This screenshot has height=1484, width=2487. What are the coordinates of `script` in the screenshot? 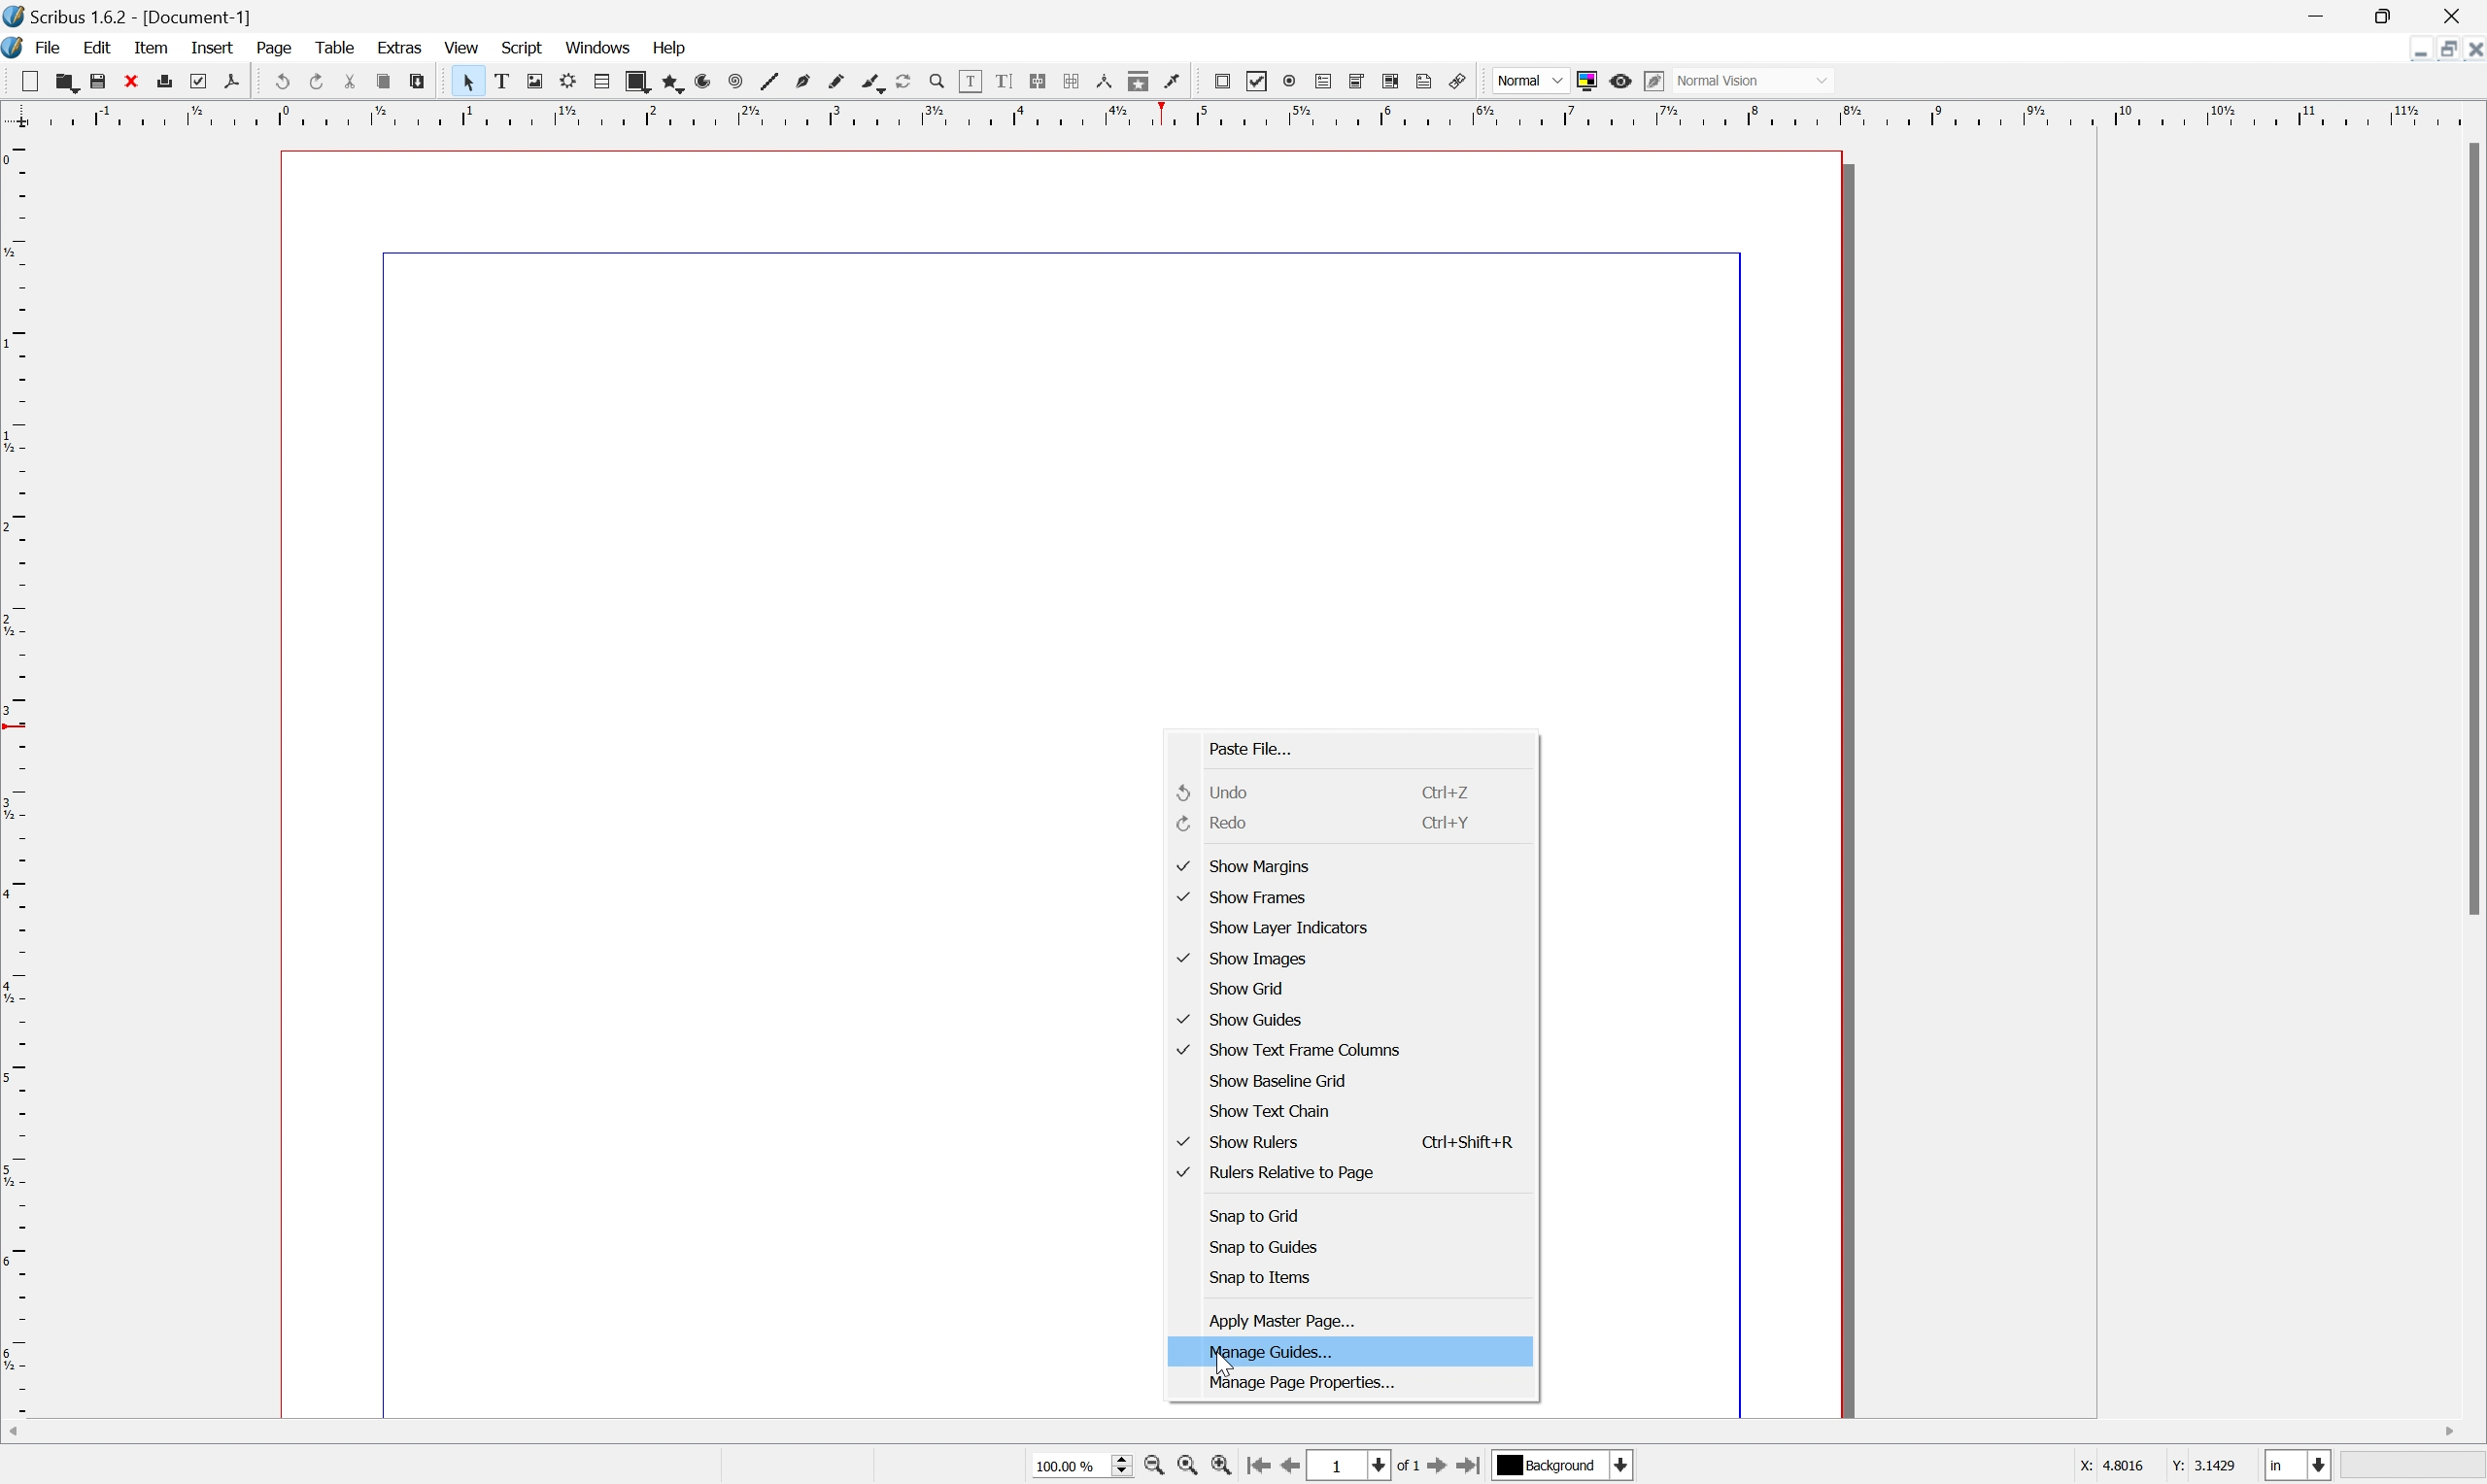 It's located at (522, 47).